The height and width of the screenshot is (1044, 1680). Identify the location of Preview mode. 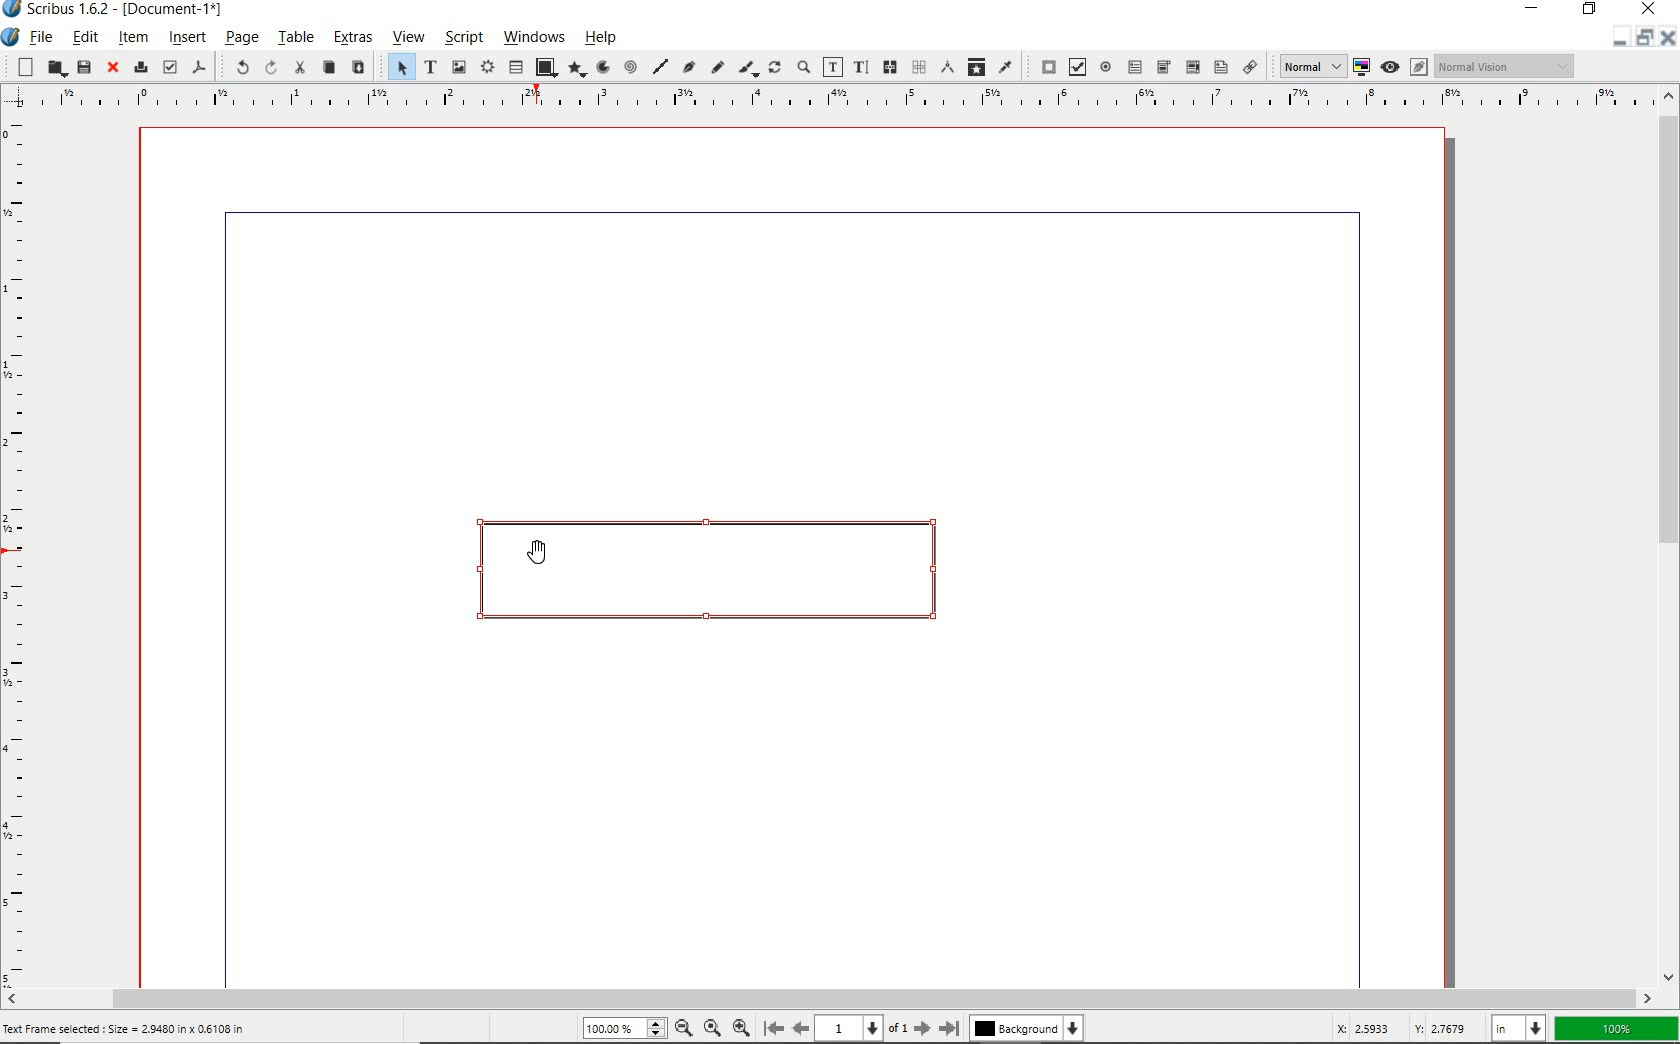
(1389, 66).